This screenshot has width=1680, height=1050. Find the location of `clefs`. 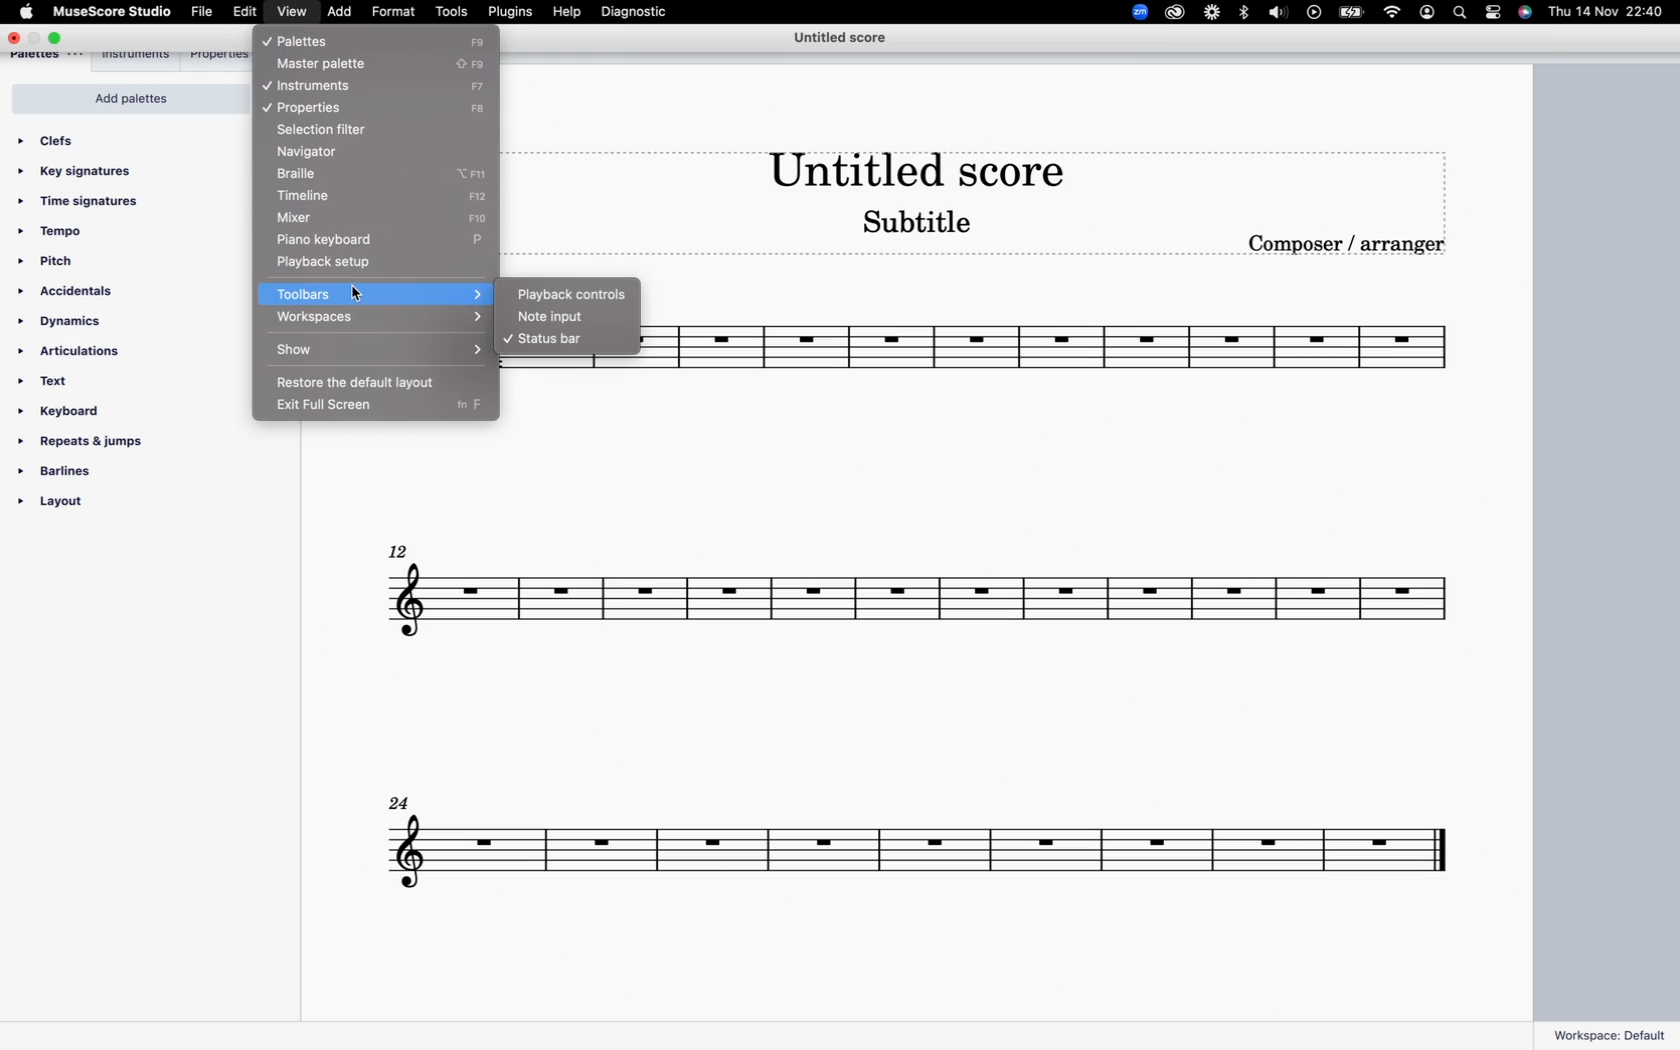

clefs is located at coordinates (61, 140).